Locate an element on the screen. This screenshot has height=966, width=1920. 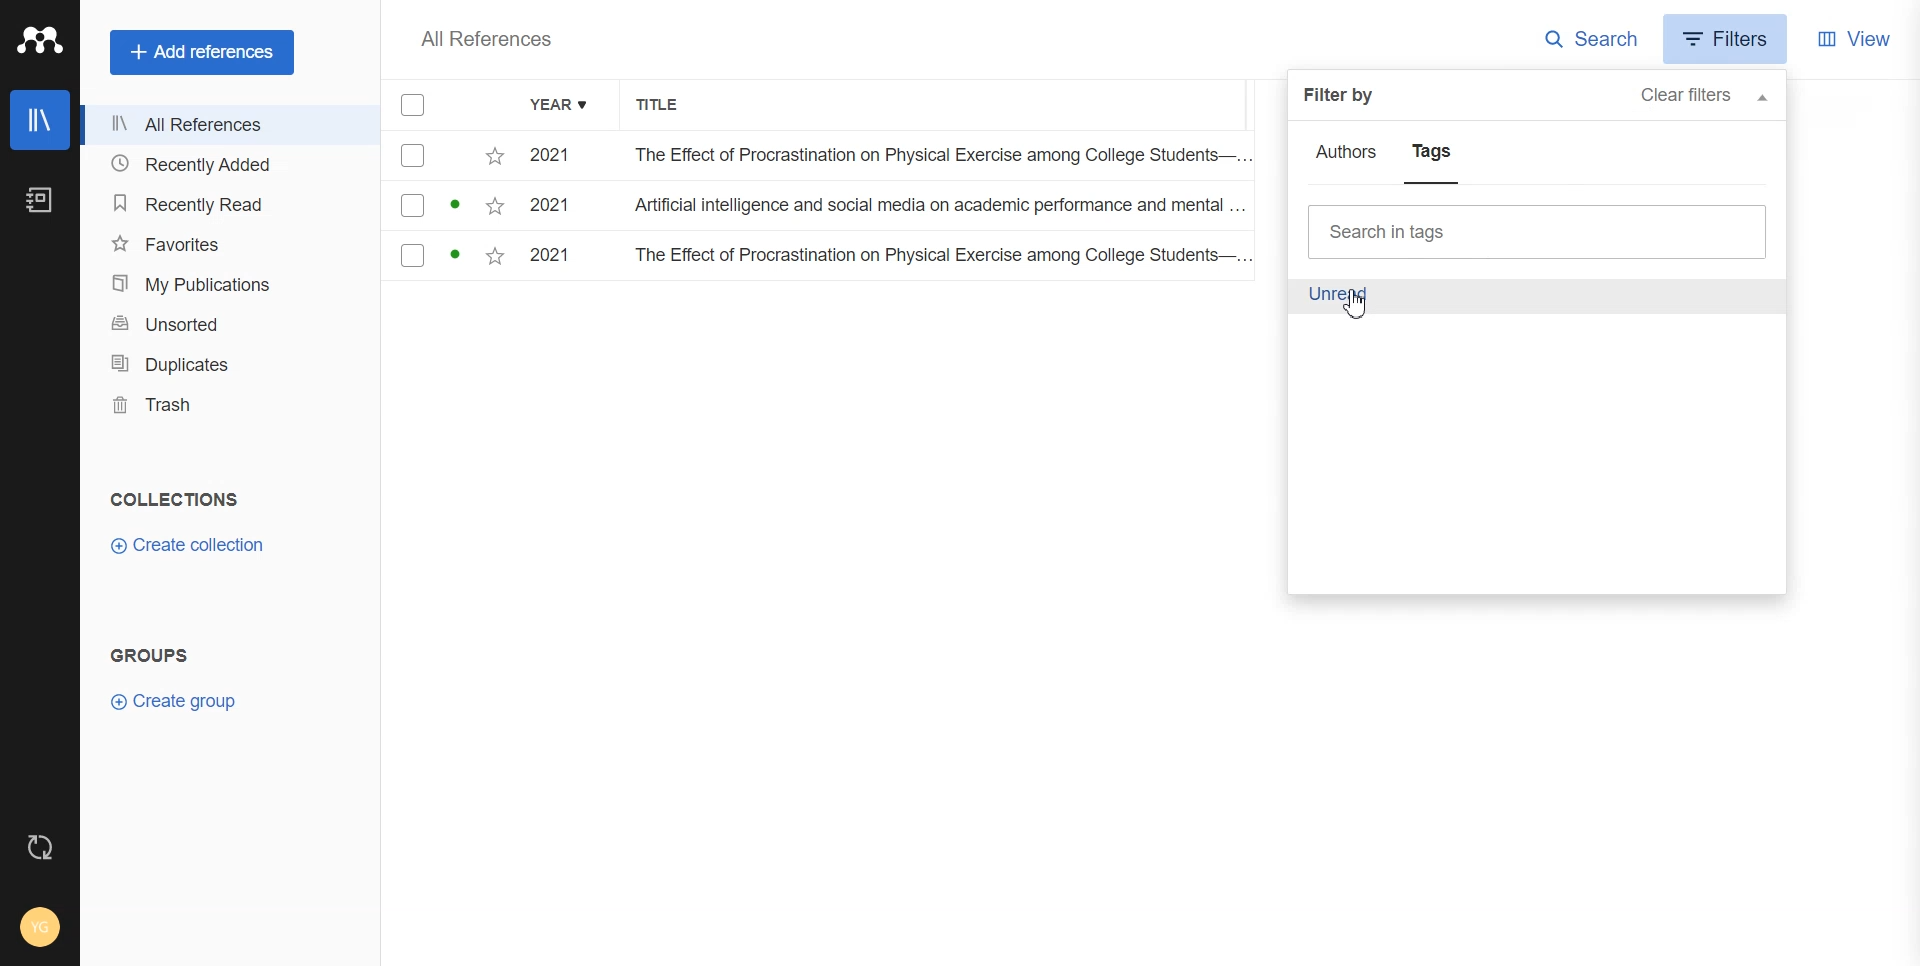
Auto sync is located at coordinates (40, 846).